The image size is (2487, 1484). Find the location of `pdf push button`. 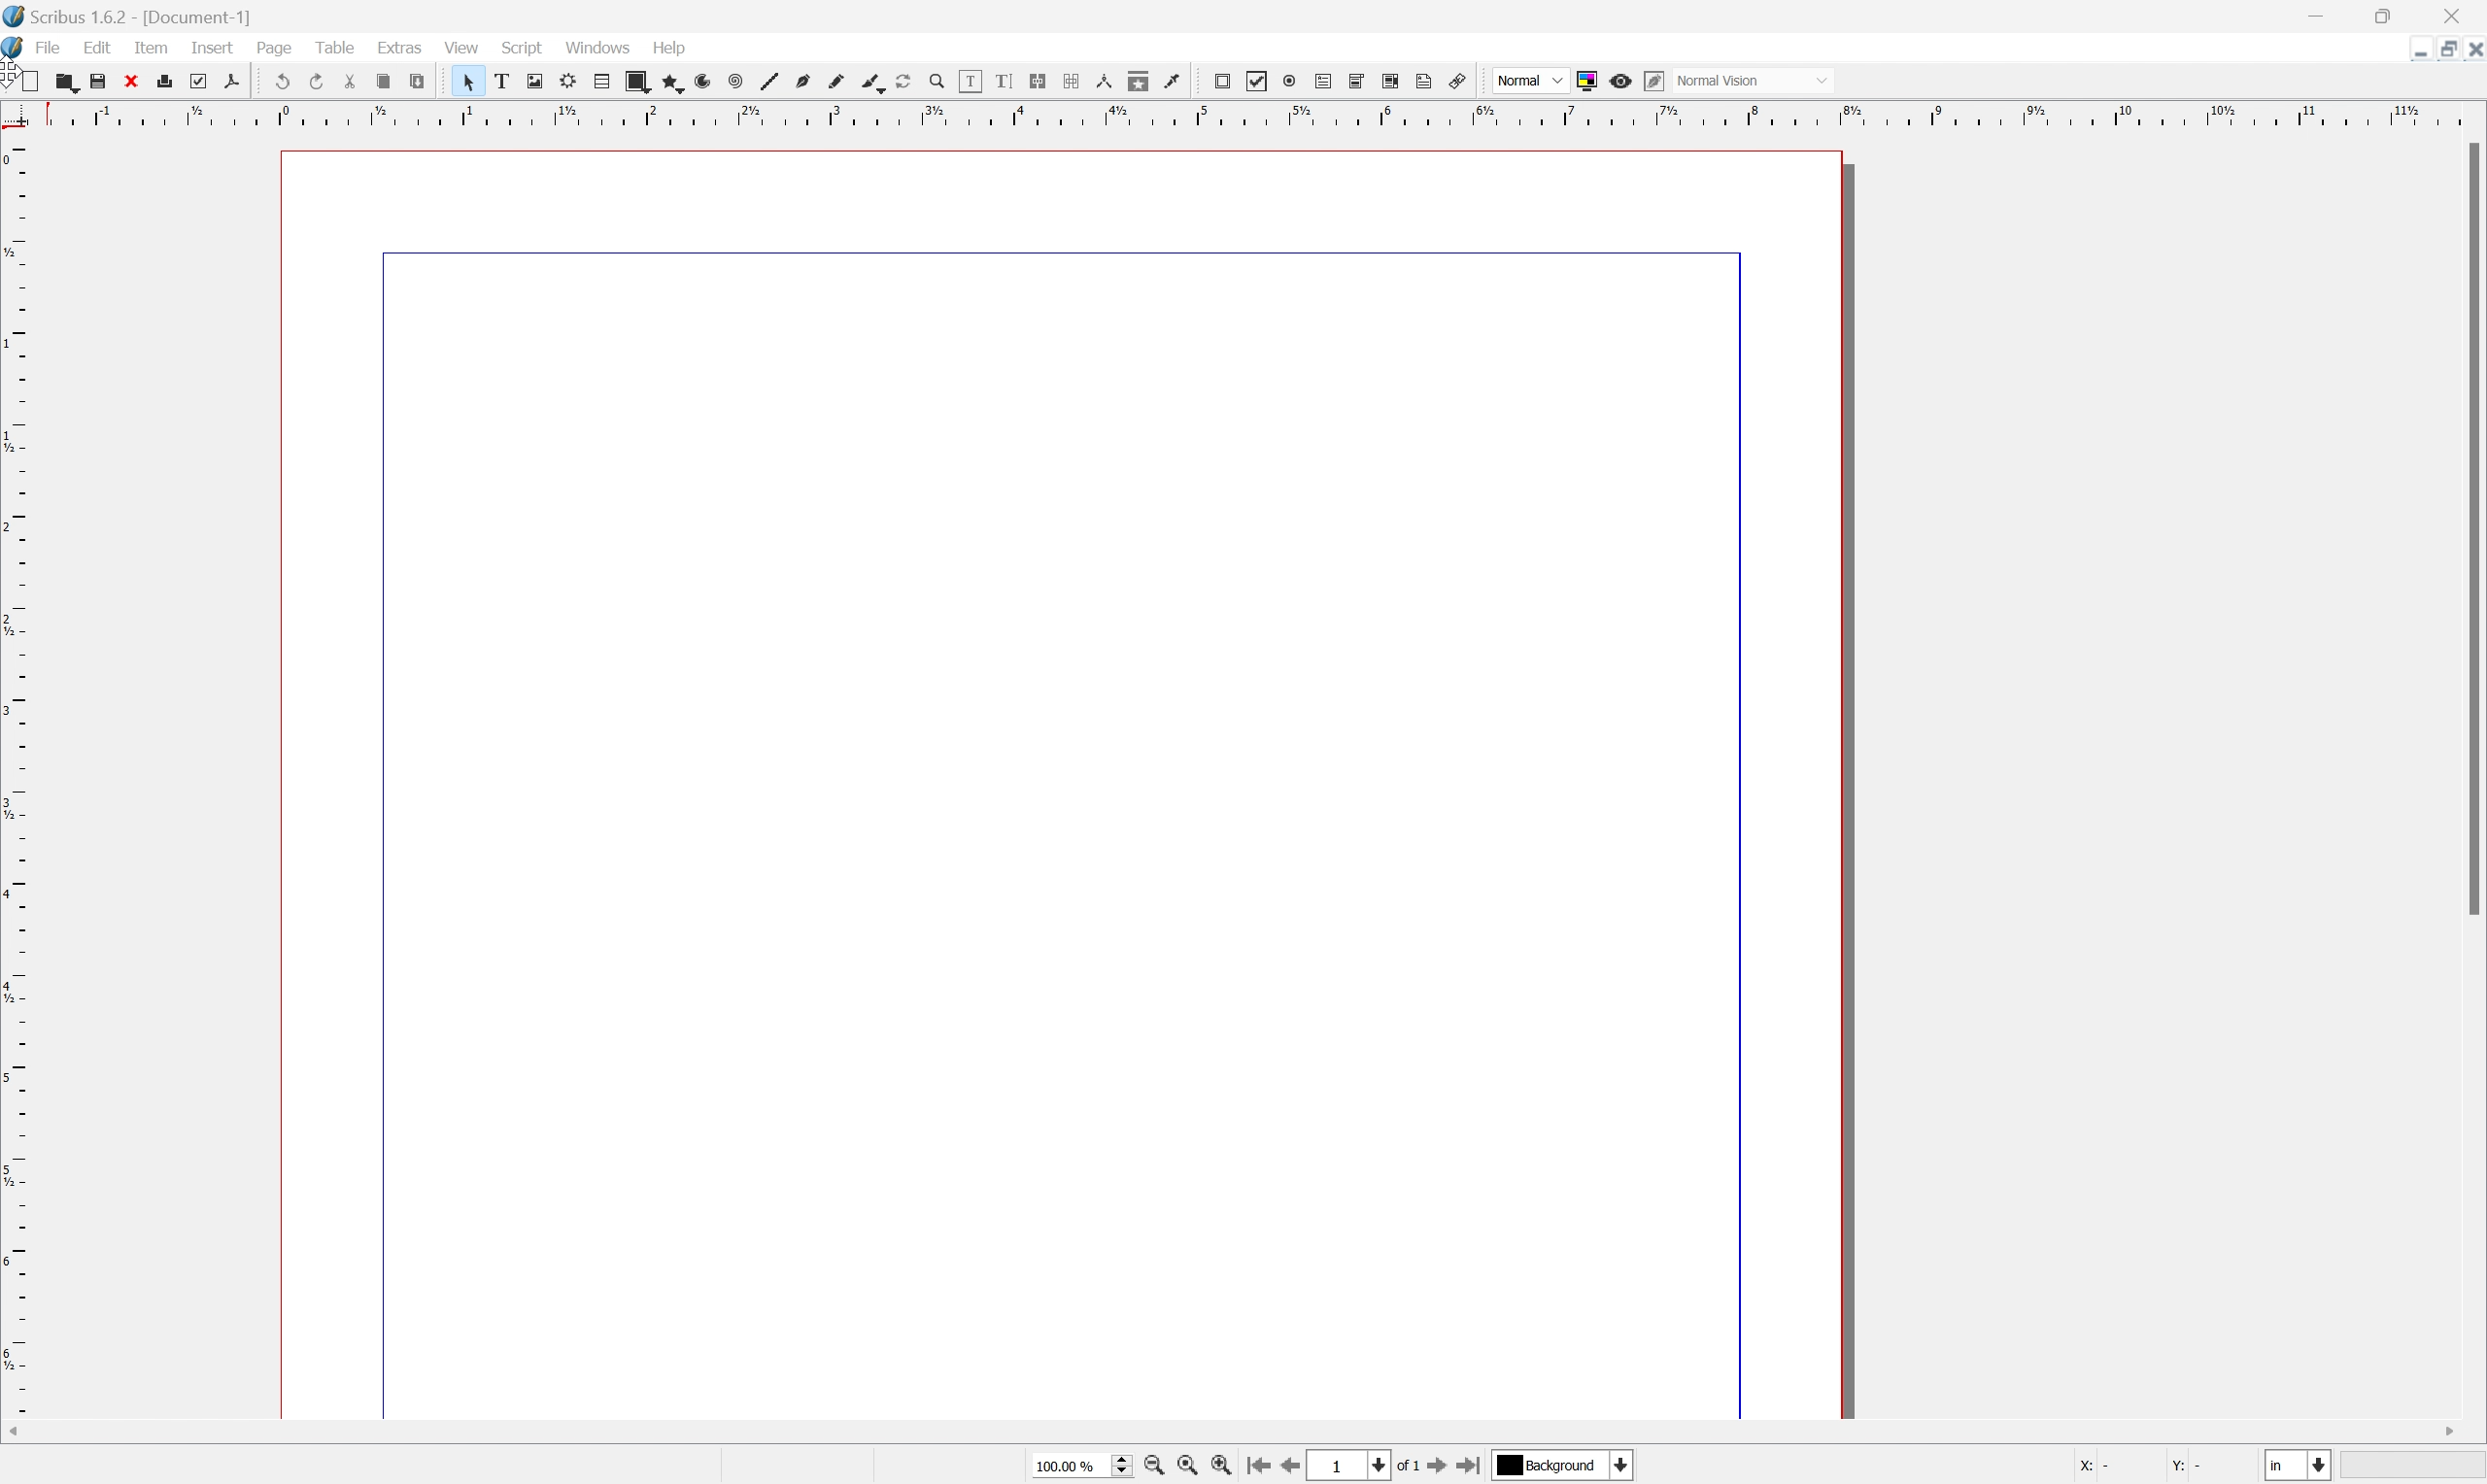

pdf push button is located at coordinates (1224, 81).